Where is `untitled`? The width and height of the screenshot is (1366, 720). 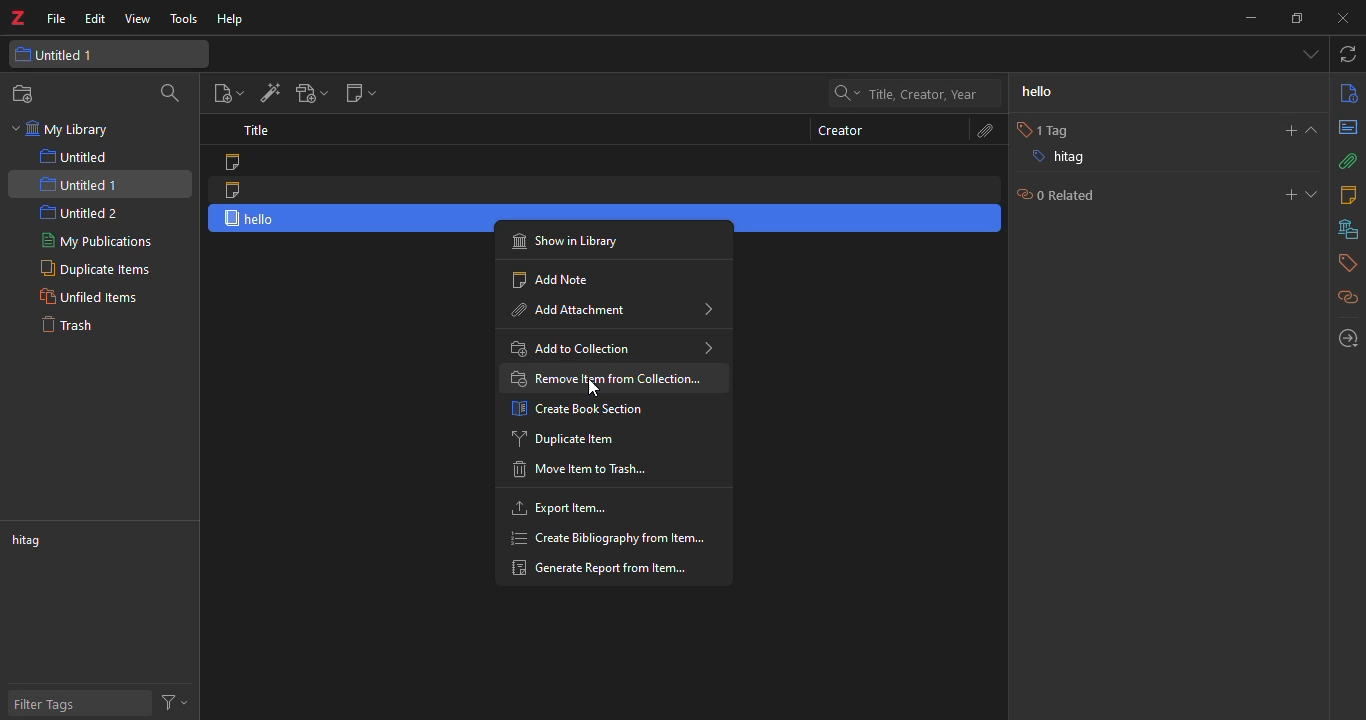 untitled is located at coordinates (79, 157).